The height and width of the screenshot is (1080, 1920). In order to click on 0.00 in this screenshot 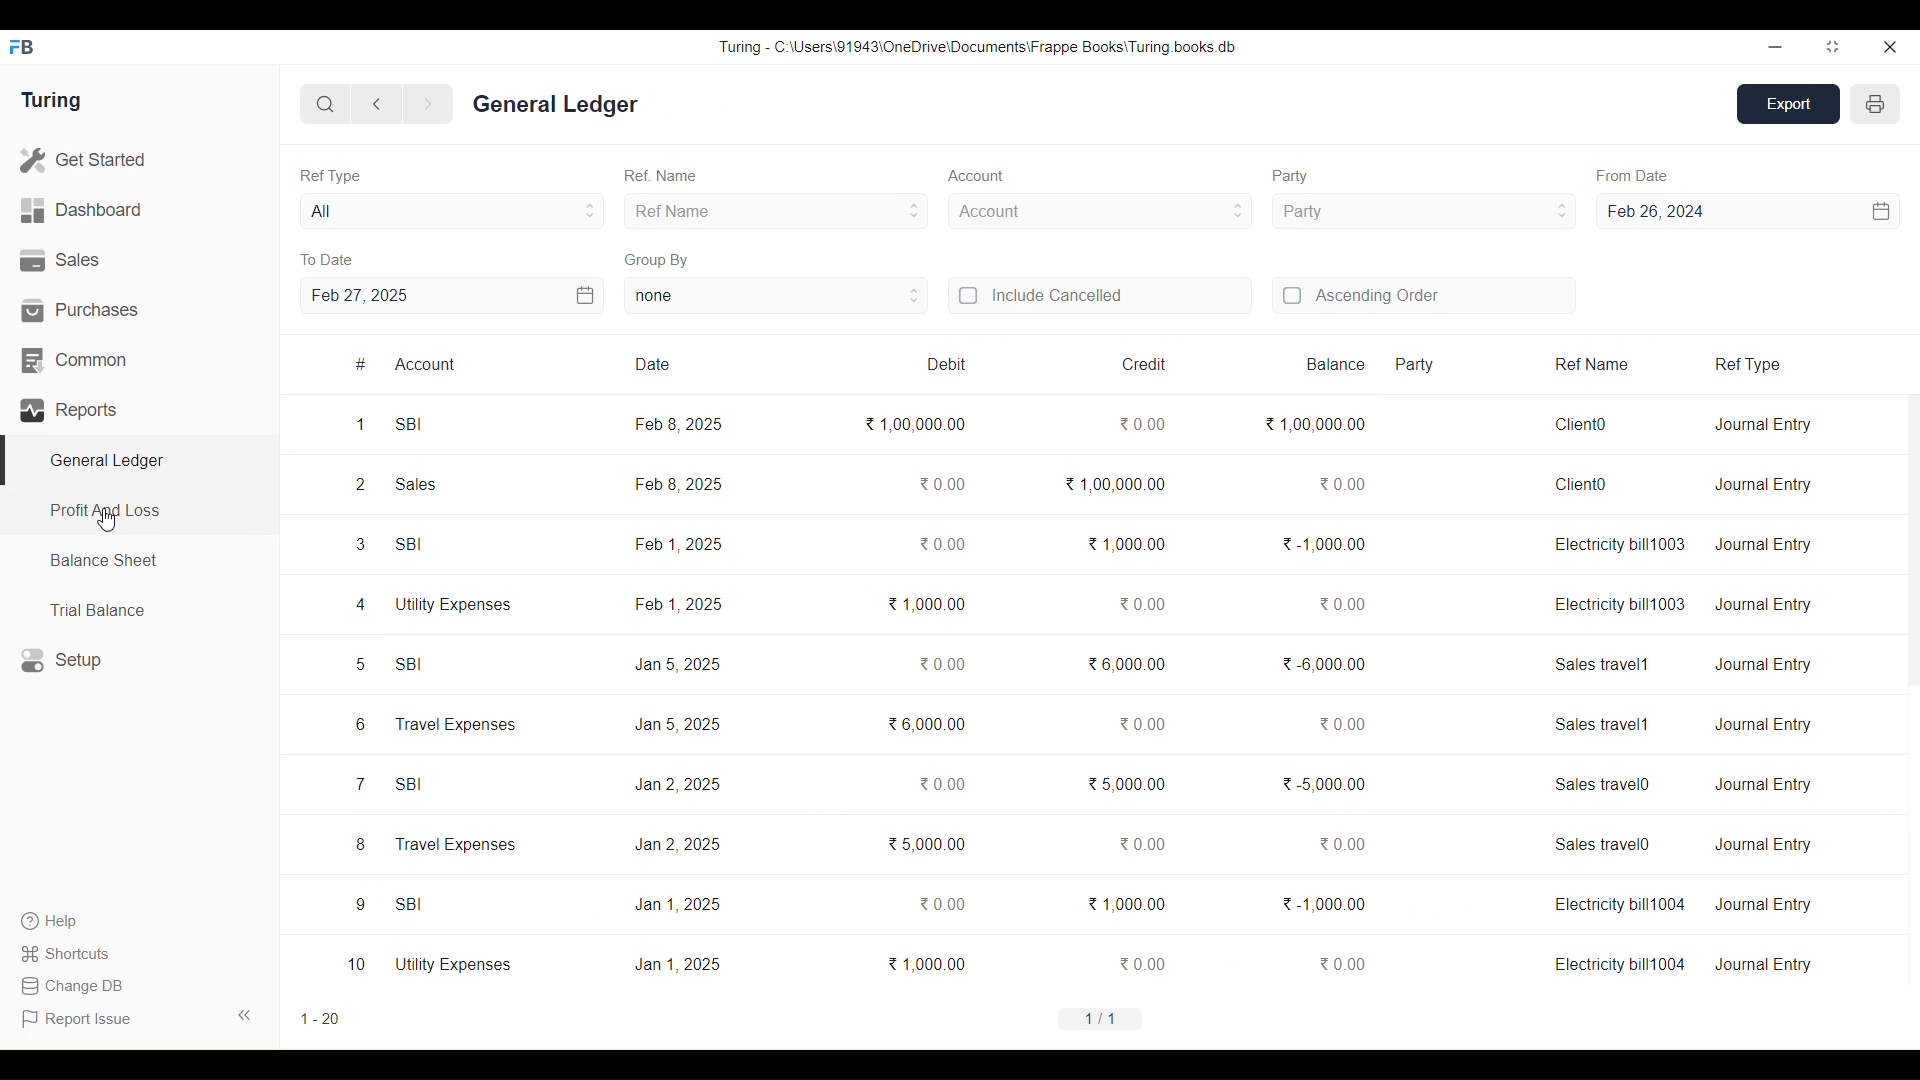, I will do `click(942, 903)`.